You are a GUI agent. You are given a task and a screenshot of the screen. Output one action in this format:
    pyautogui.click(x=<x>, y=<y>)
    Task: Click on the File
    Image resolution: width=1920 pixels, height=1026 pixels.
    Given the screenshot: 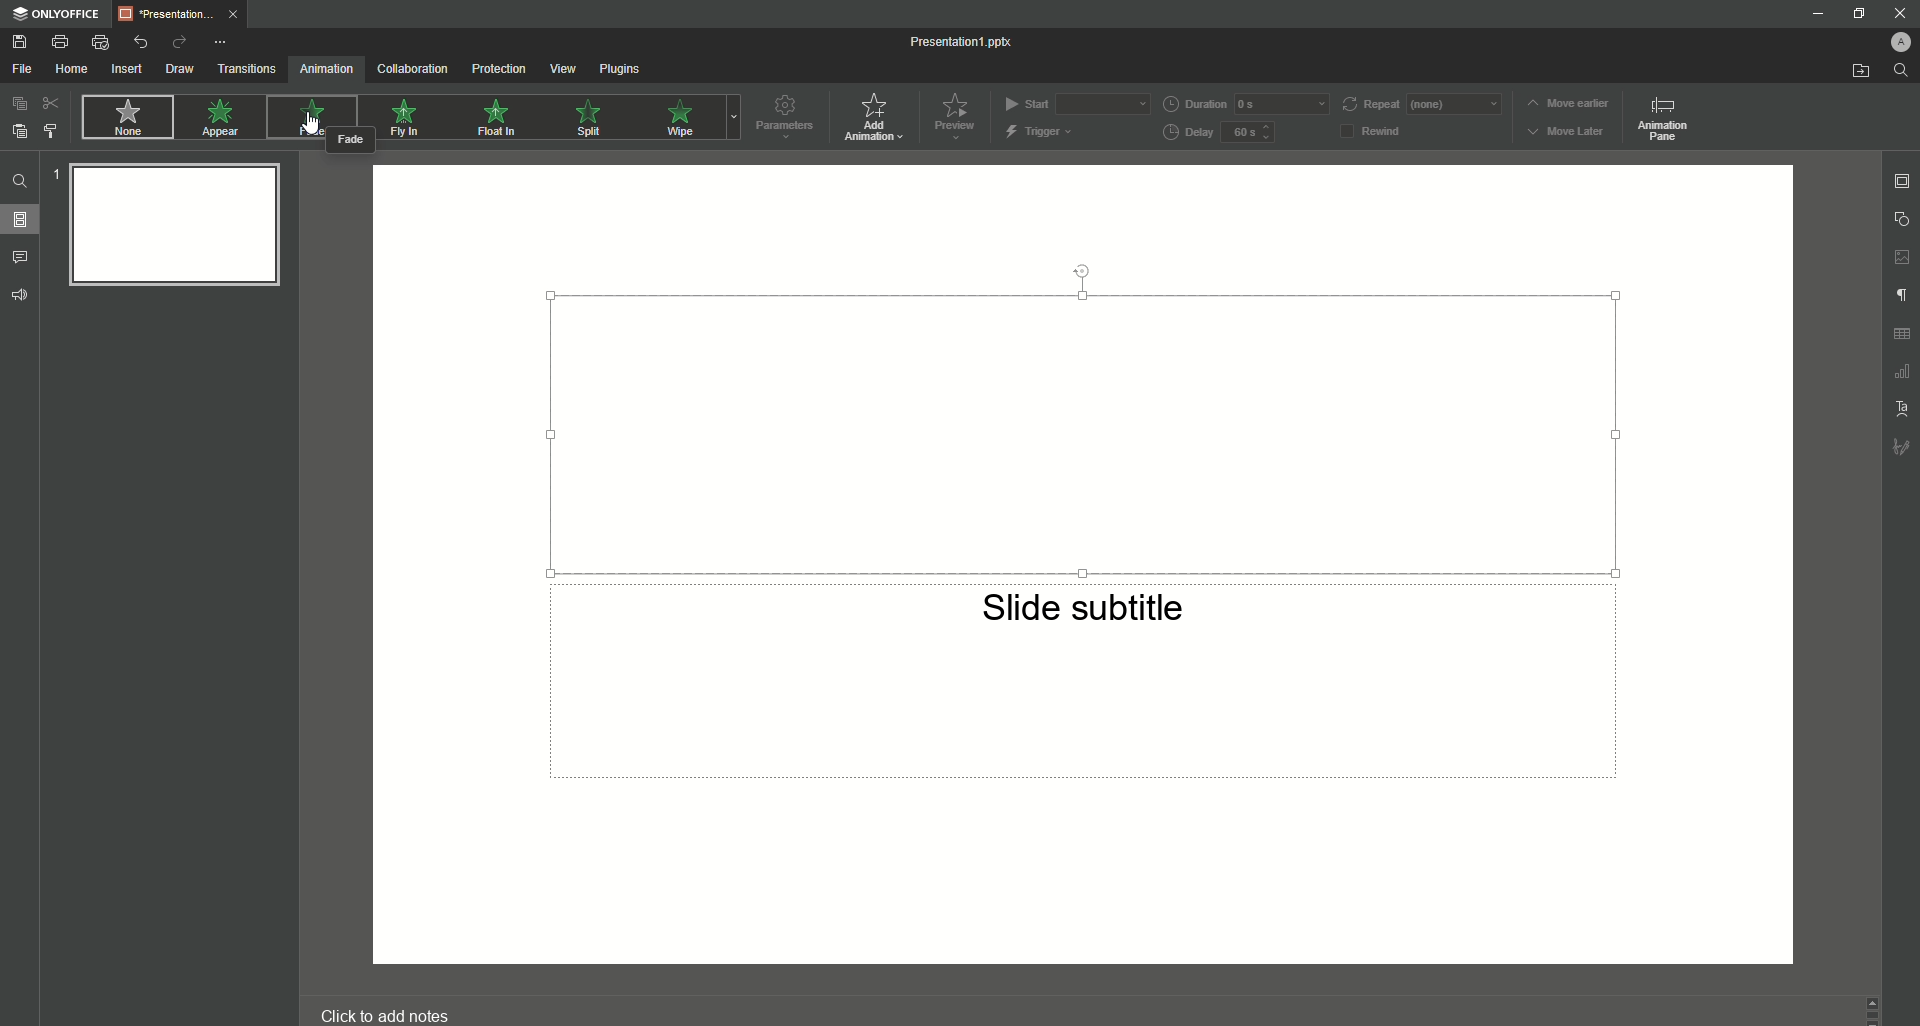 What is the action you would take?
    pyautogui.click(x=19, y=69)
    